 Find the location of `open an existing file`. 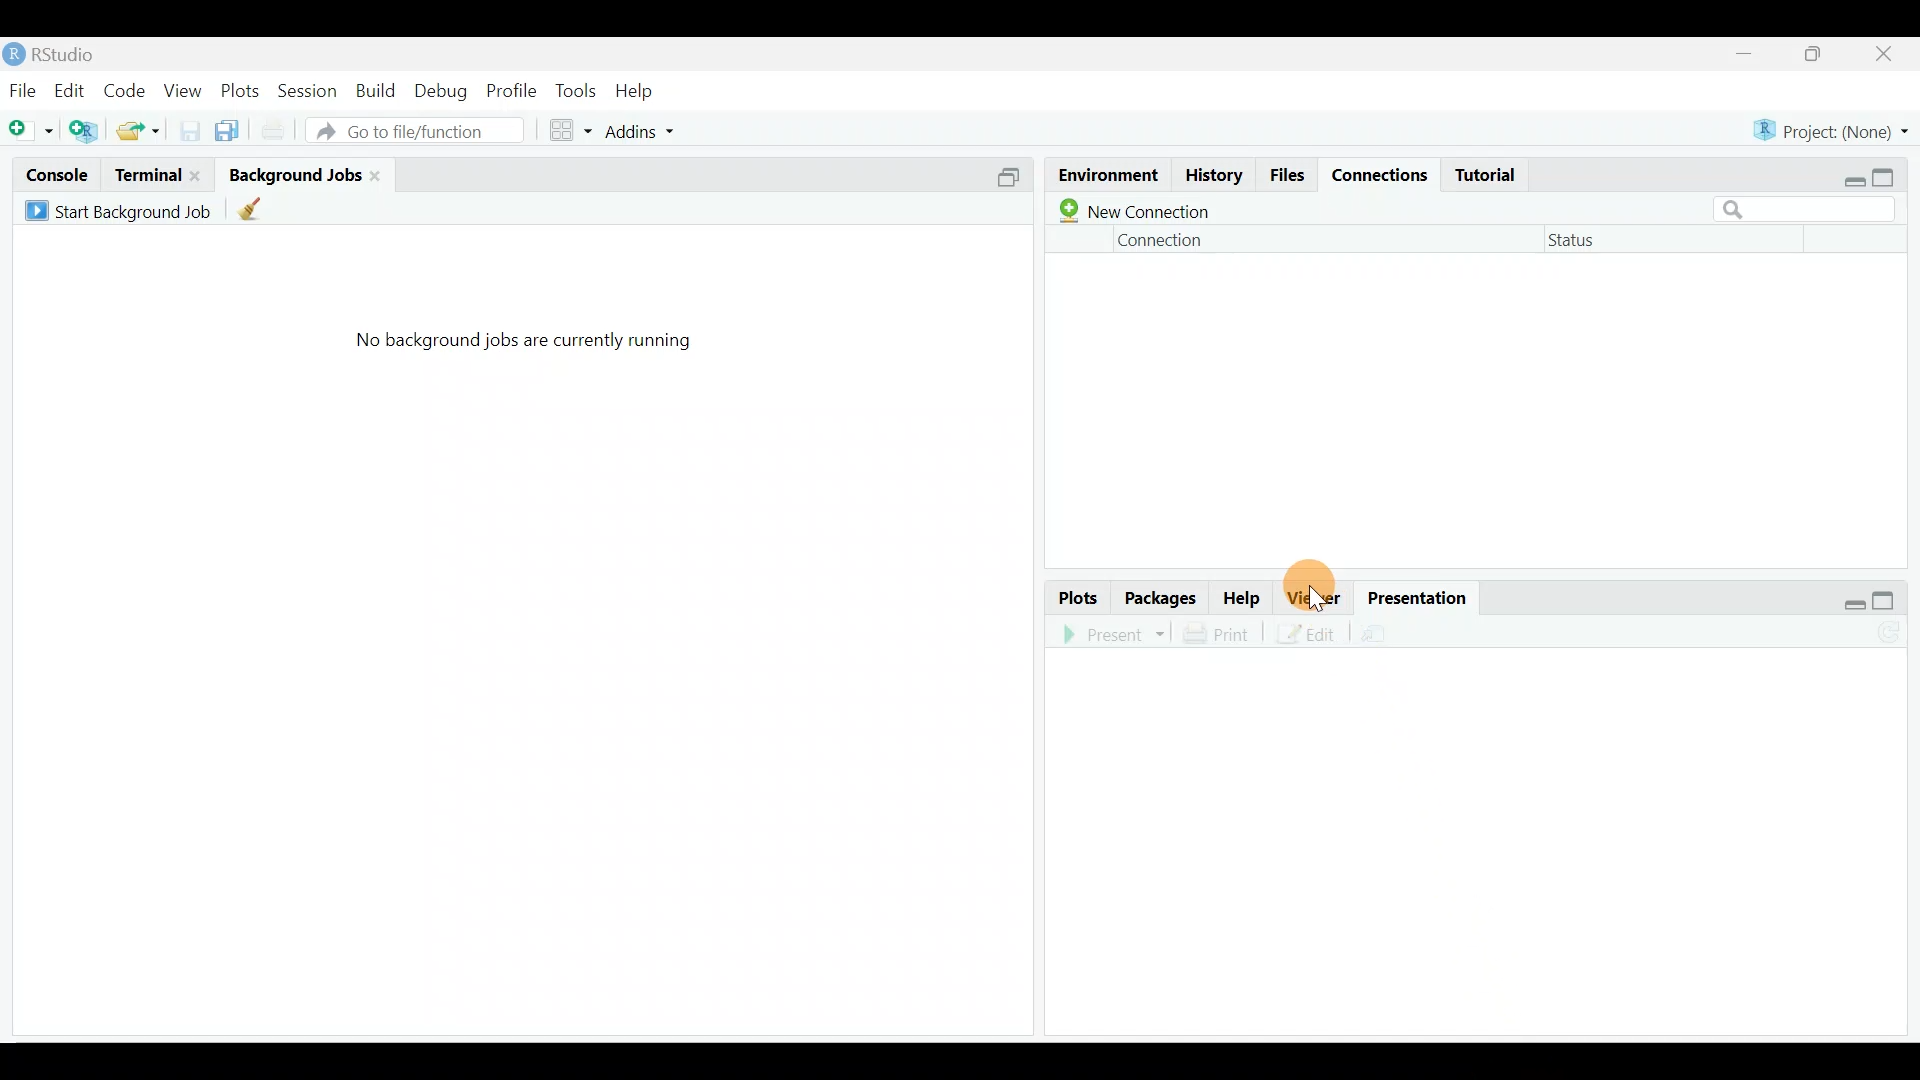

open an existing file is located at coordinates (140, 127).